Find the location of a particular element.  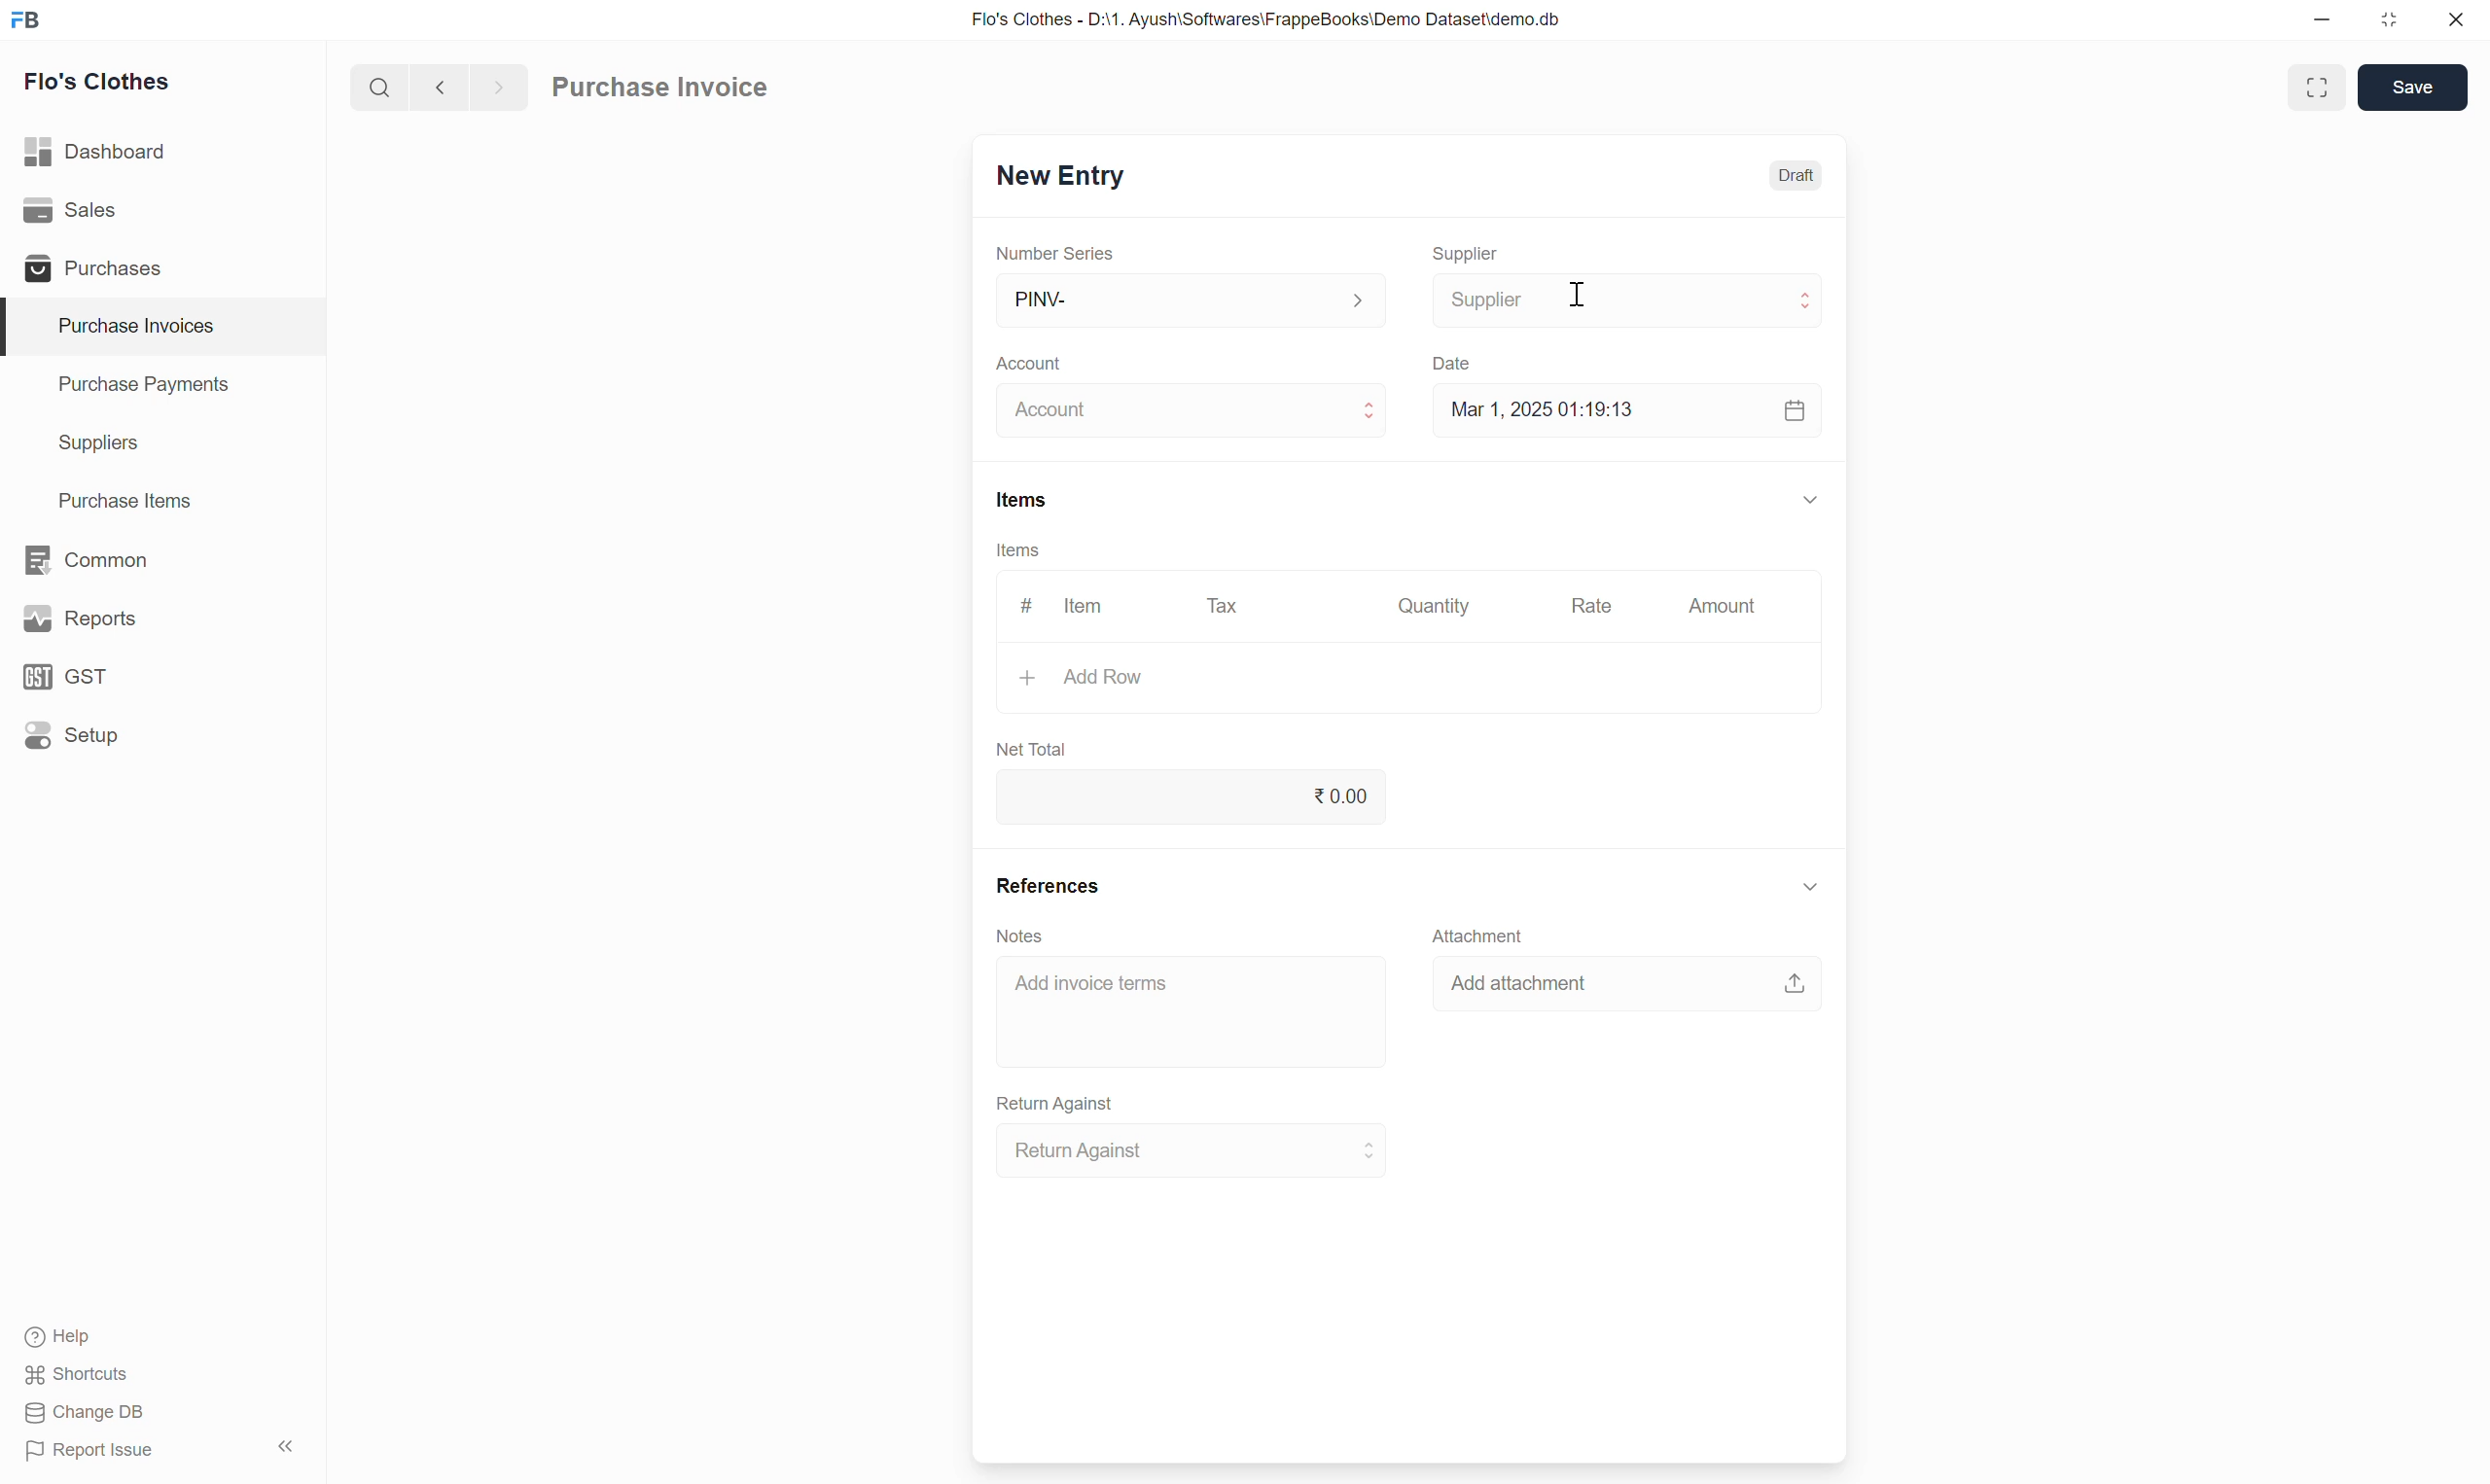

Report Issue is located at coordinates (82, 1456).